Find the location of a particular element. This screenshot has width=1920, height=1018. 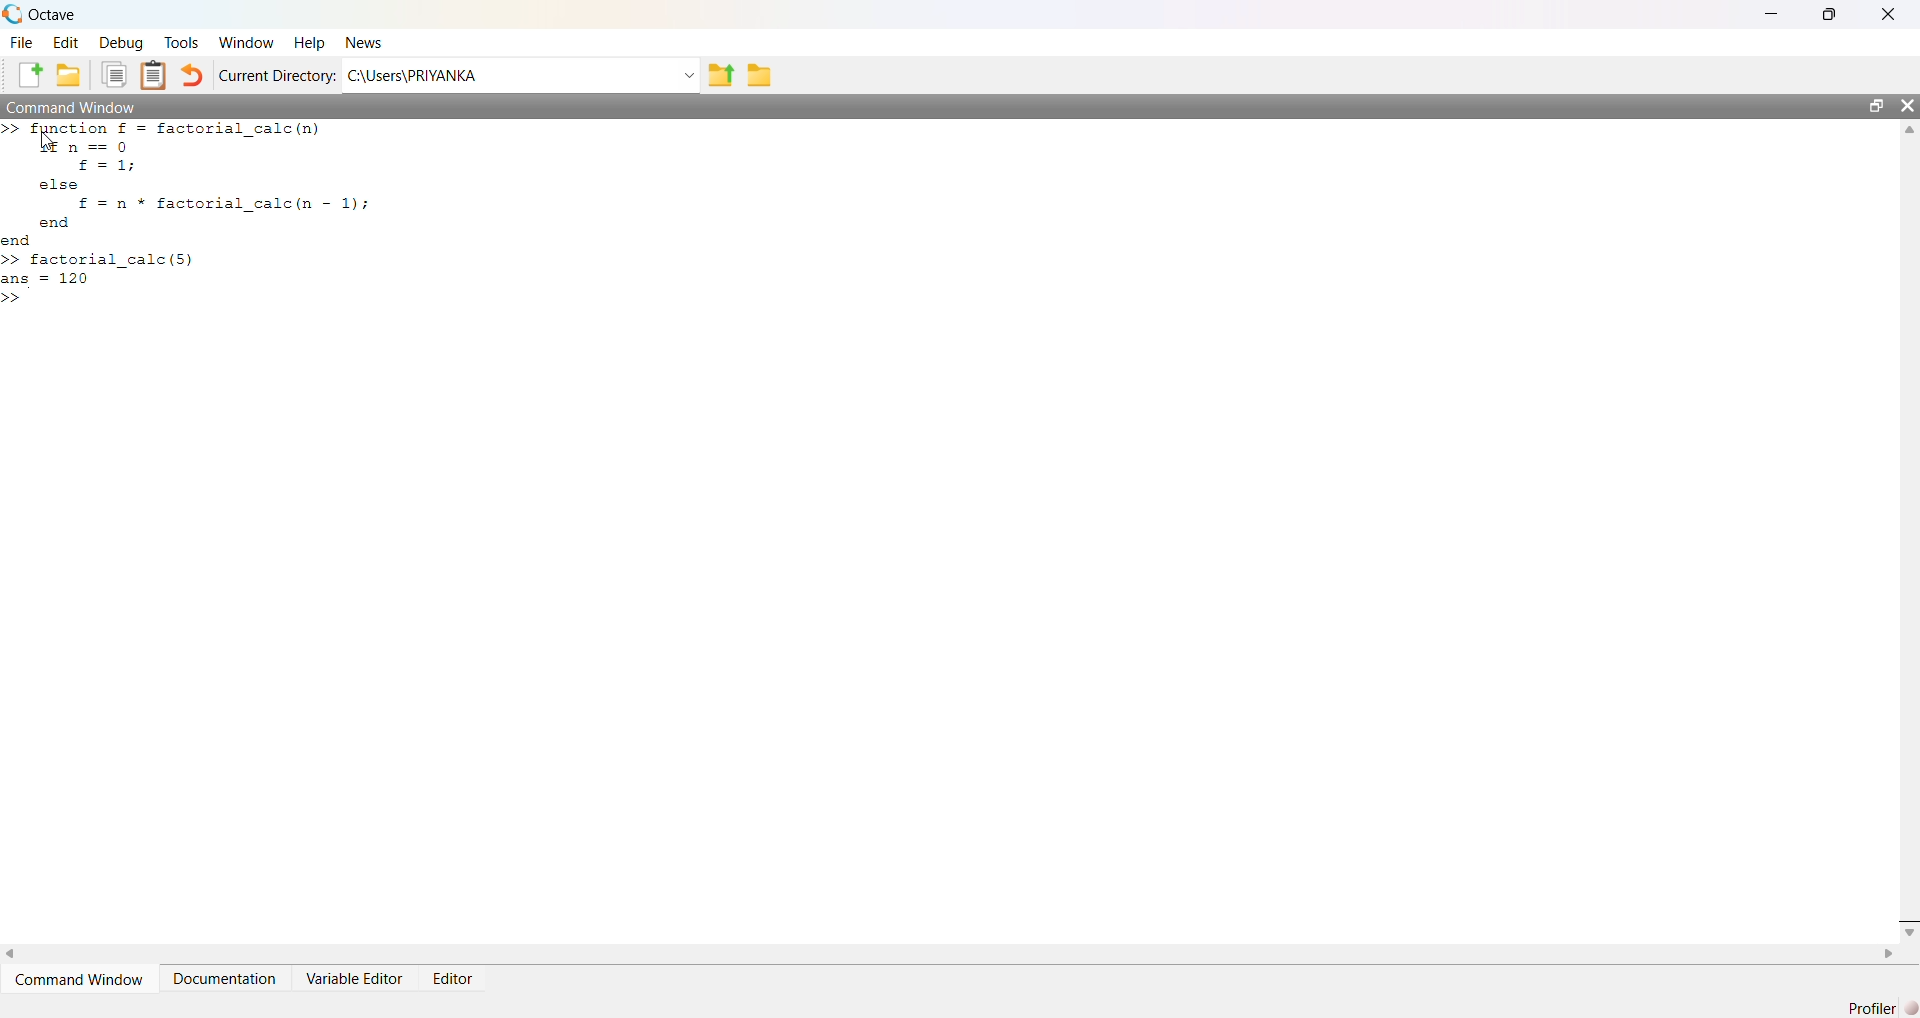

scroll right is located at coordinates (1890, 954).